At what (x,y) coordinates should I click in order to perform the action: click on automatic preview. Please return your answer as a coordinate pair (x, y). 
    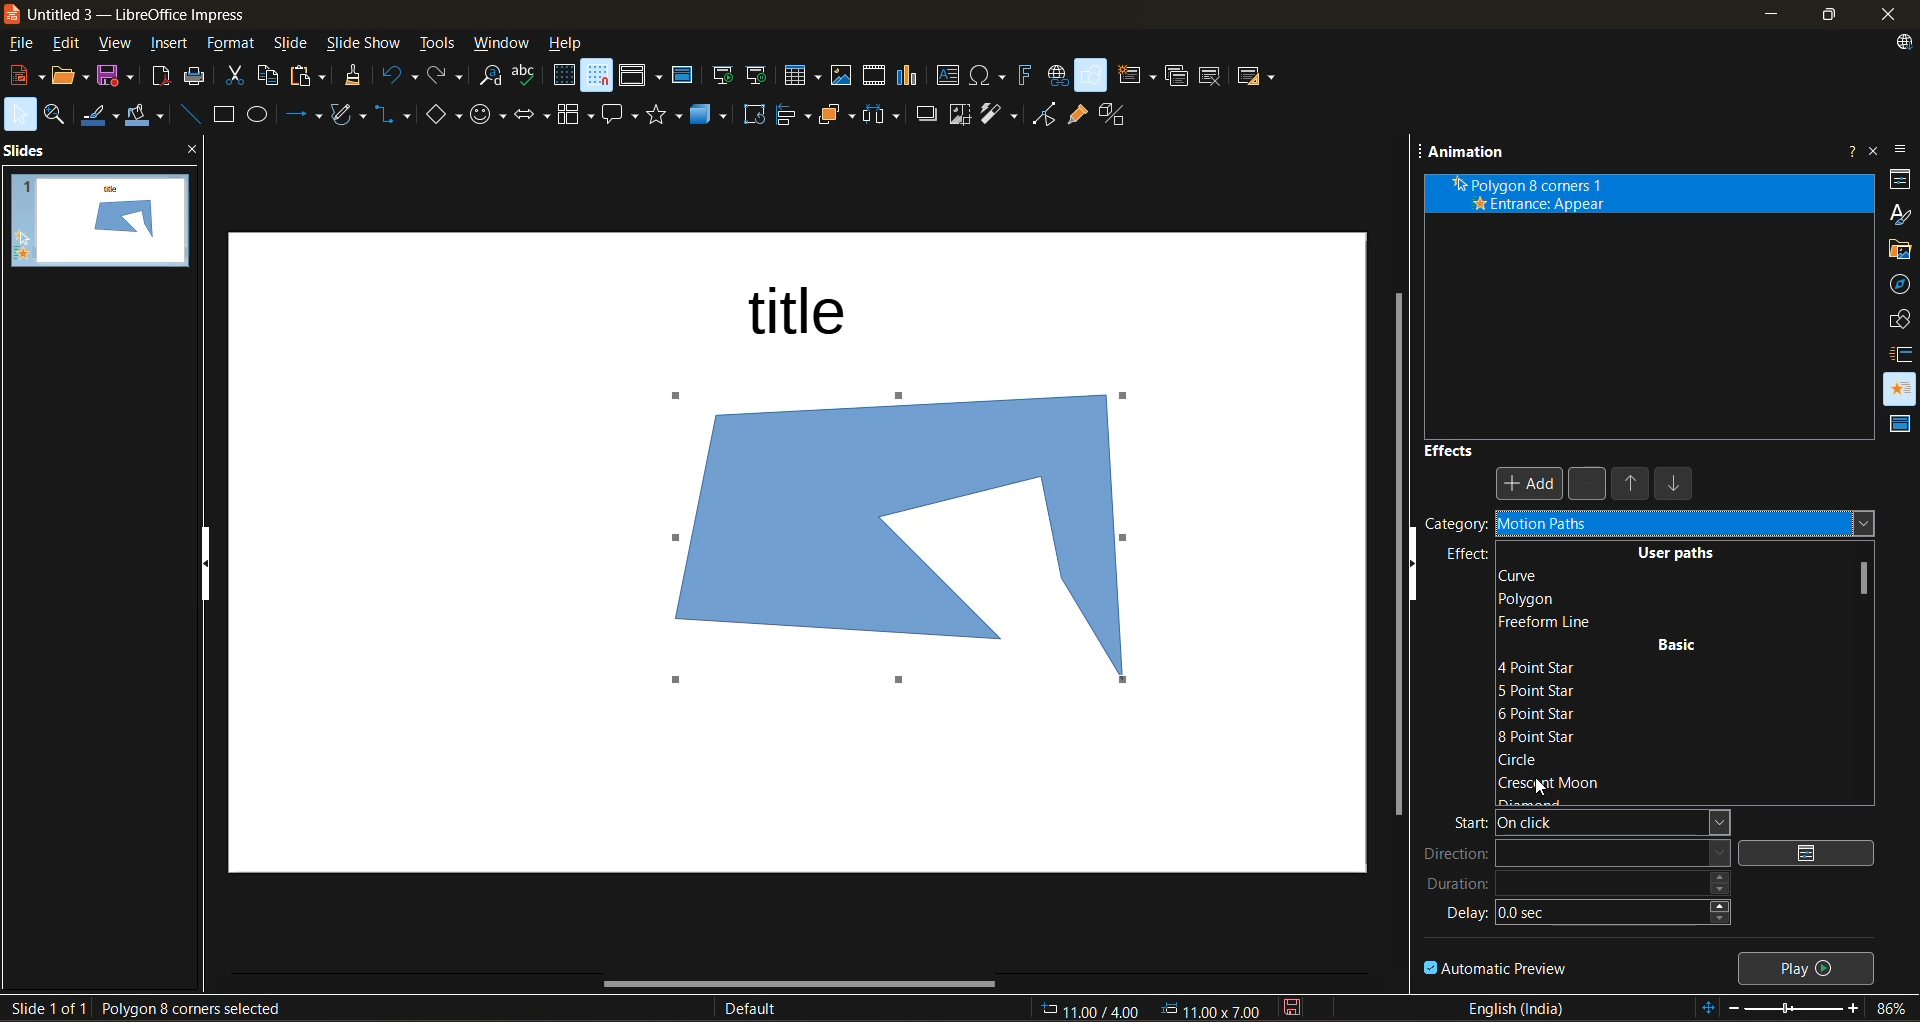
    Looking at the image, I should click on (1498, 967).